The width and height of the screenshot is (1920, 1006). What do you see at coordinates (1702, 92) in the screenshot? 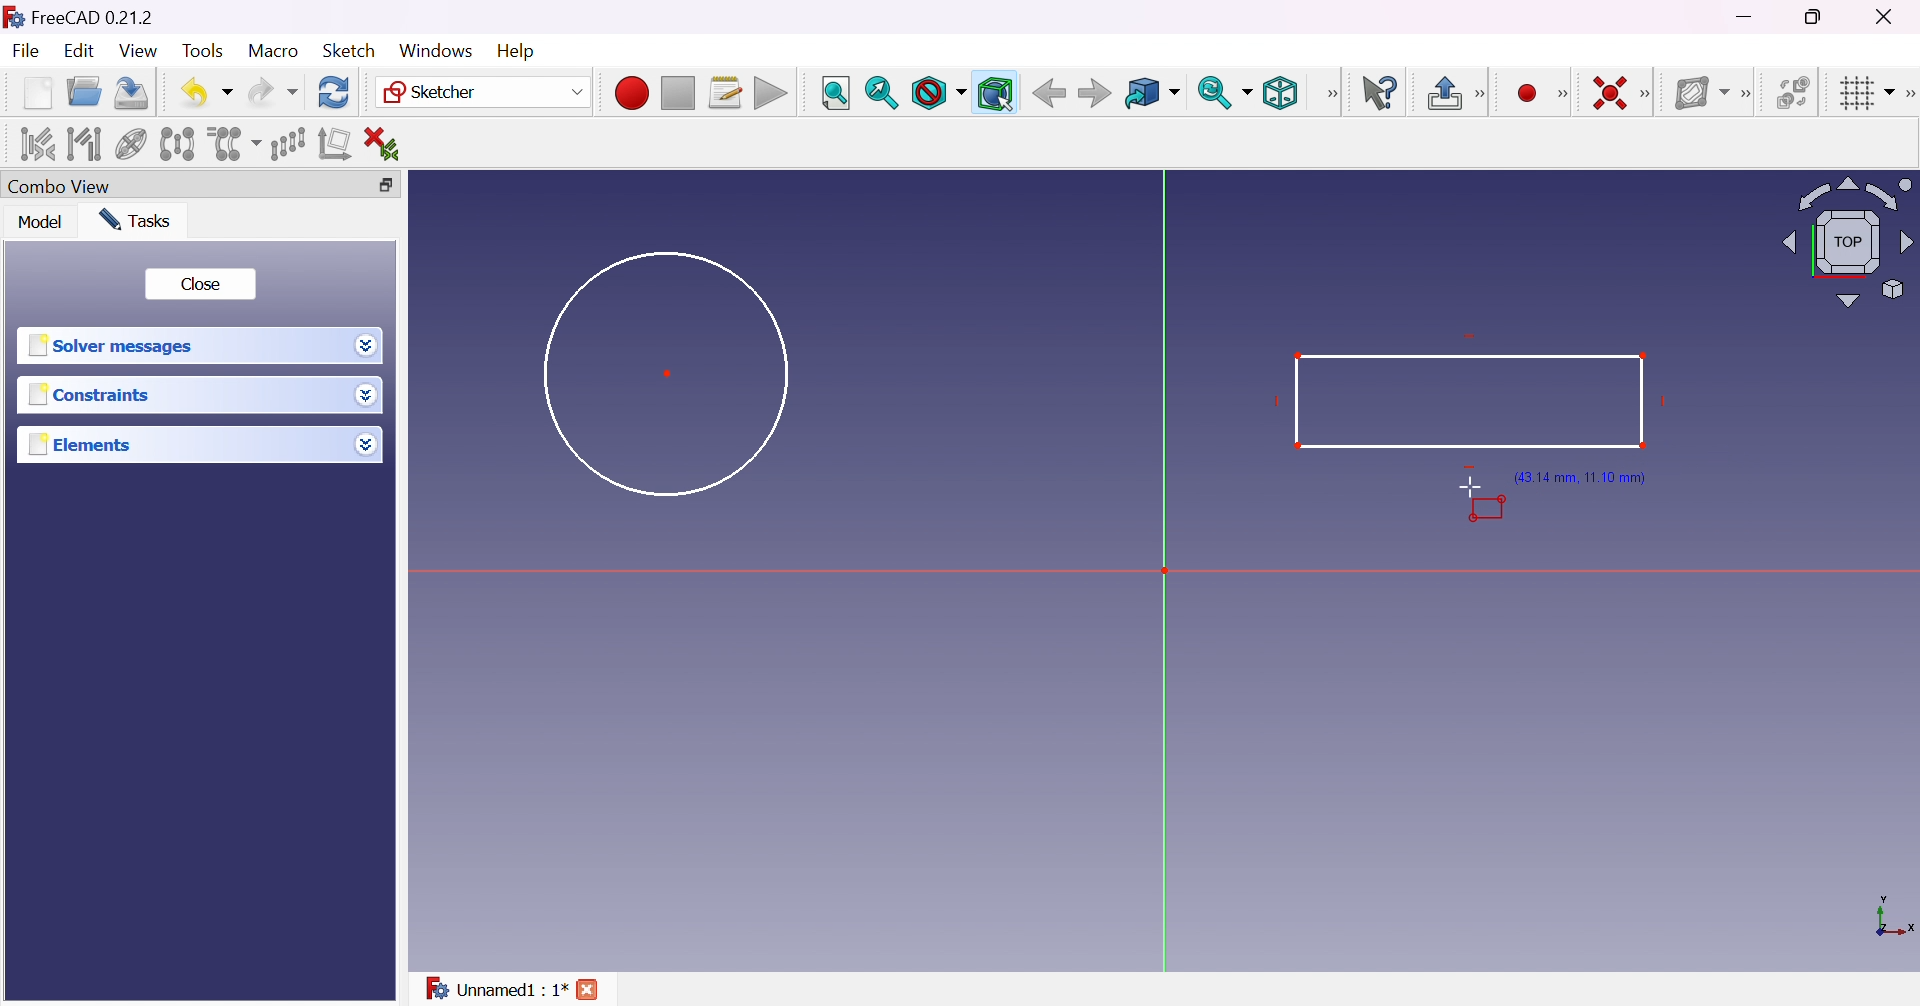
I see `Show/hide B-spline information layer` at bounding box center [1702, 92].